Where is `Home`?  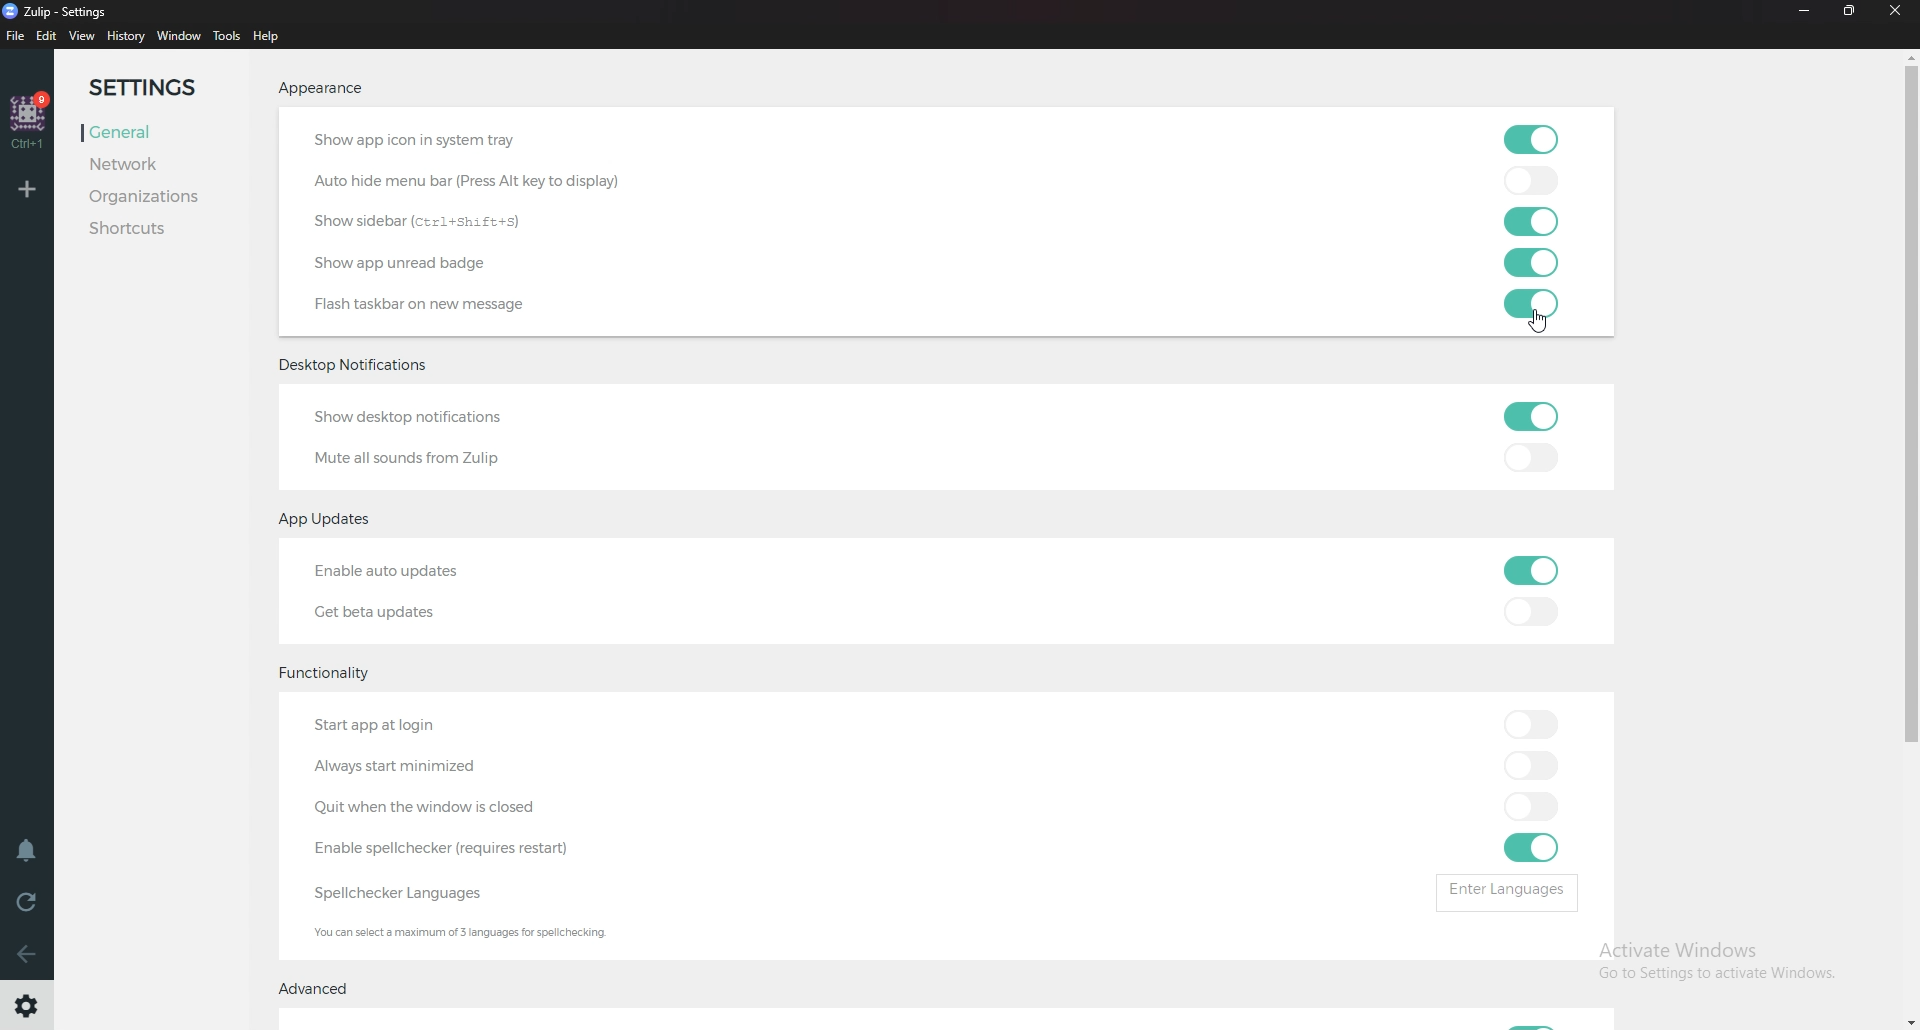
Home is located at coordinates (29, 118).